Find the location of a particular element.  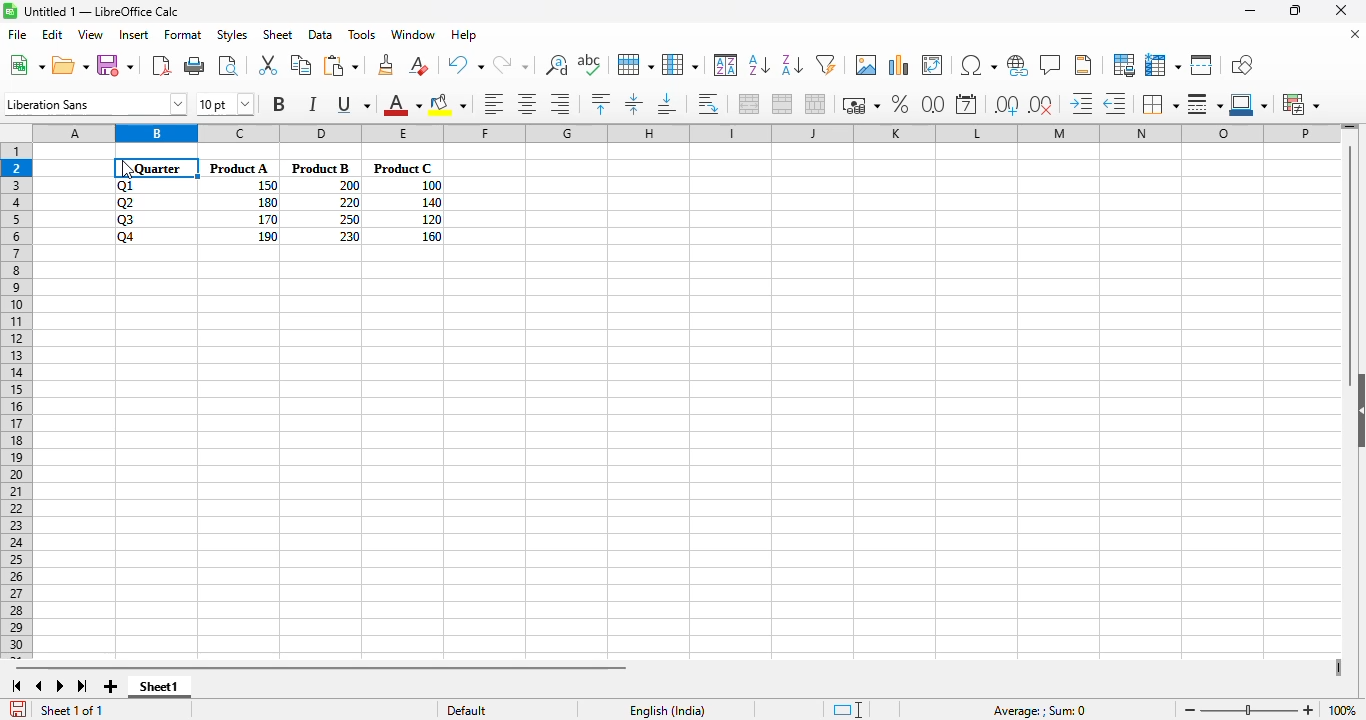

150 is located at coordinates (266, 186).